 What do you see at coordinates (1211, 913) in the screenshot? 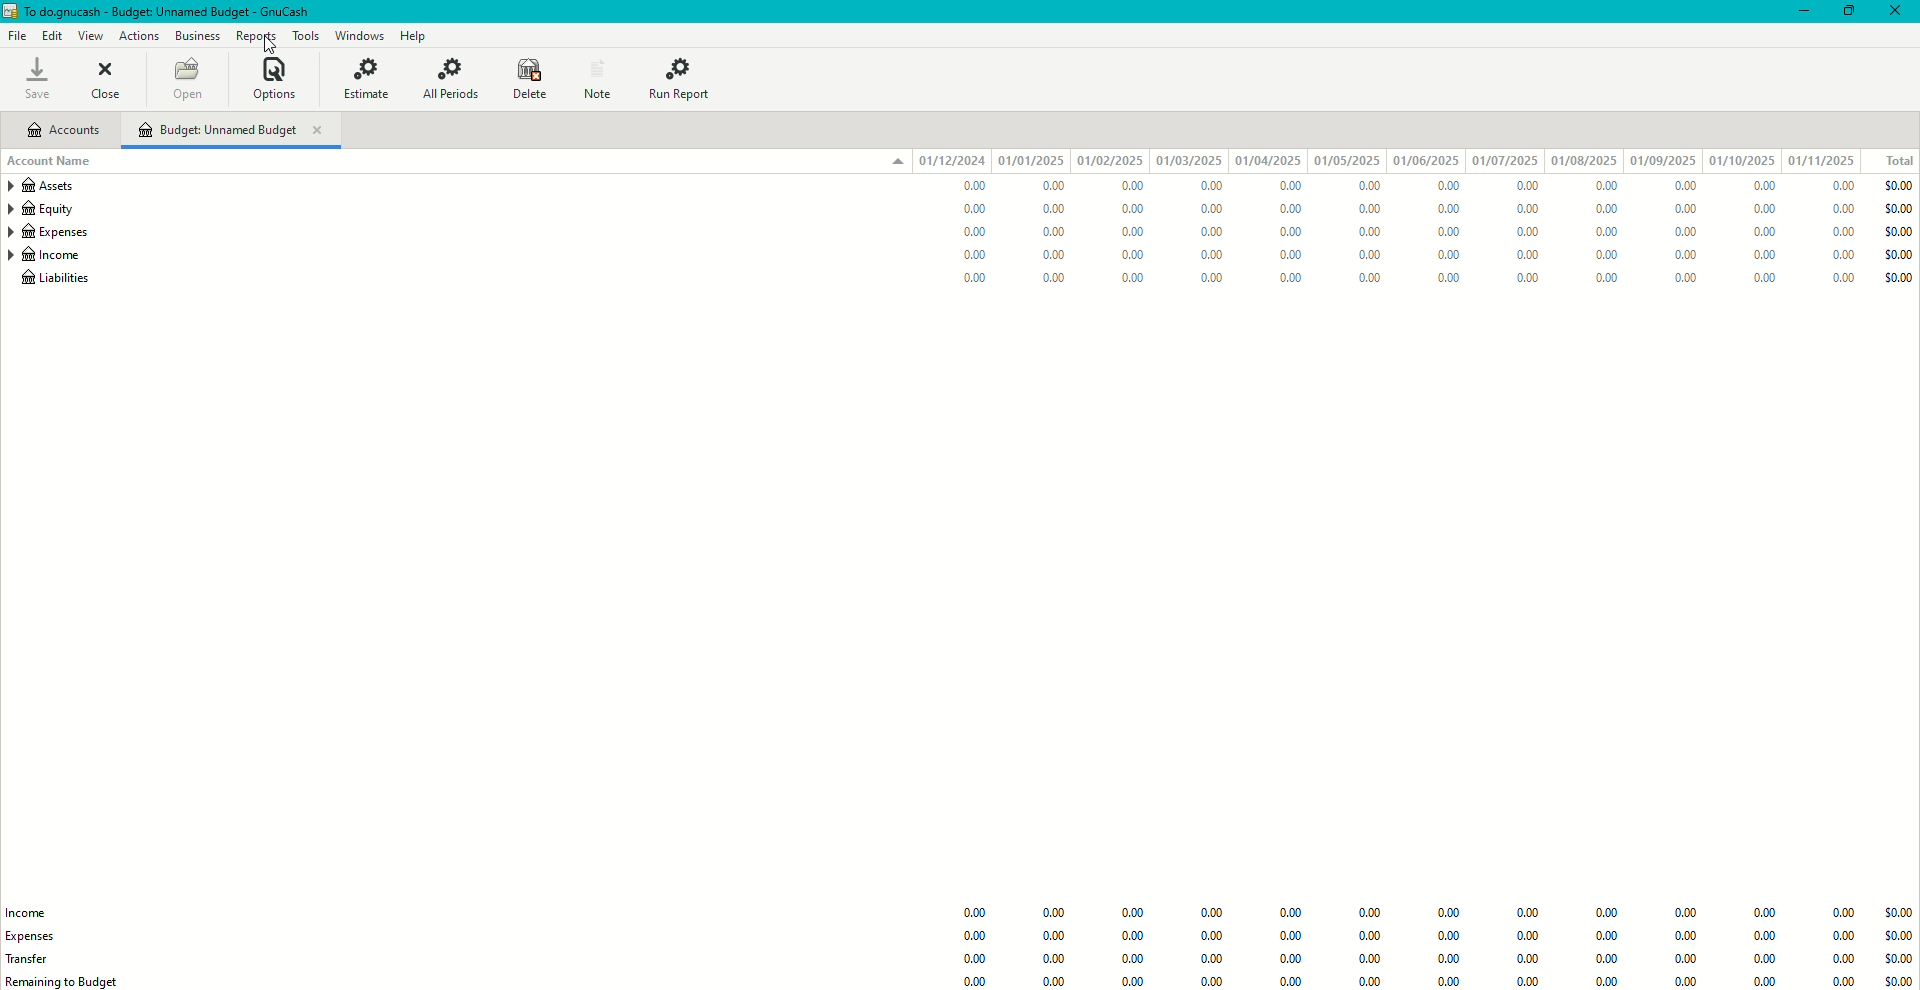
I see `0.00` at bounding box center [1211, 913].